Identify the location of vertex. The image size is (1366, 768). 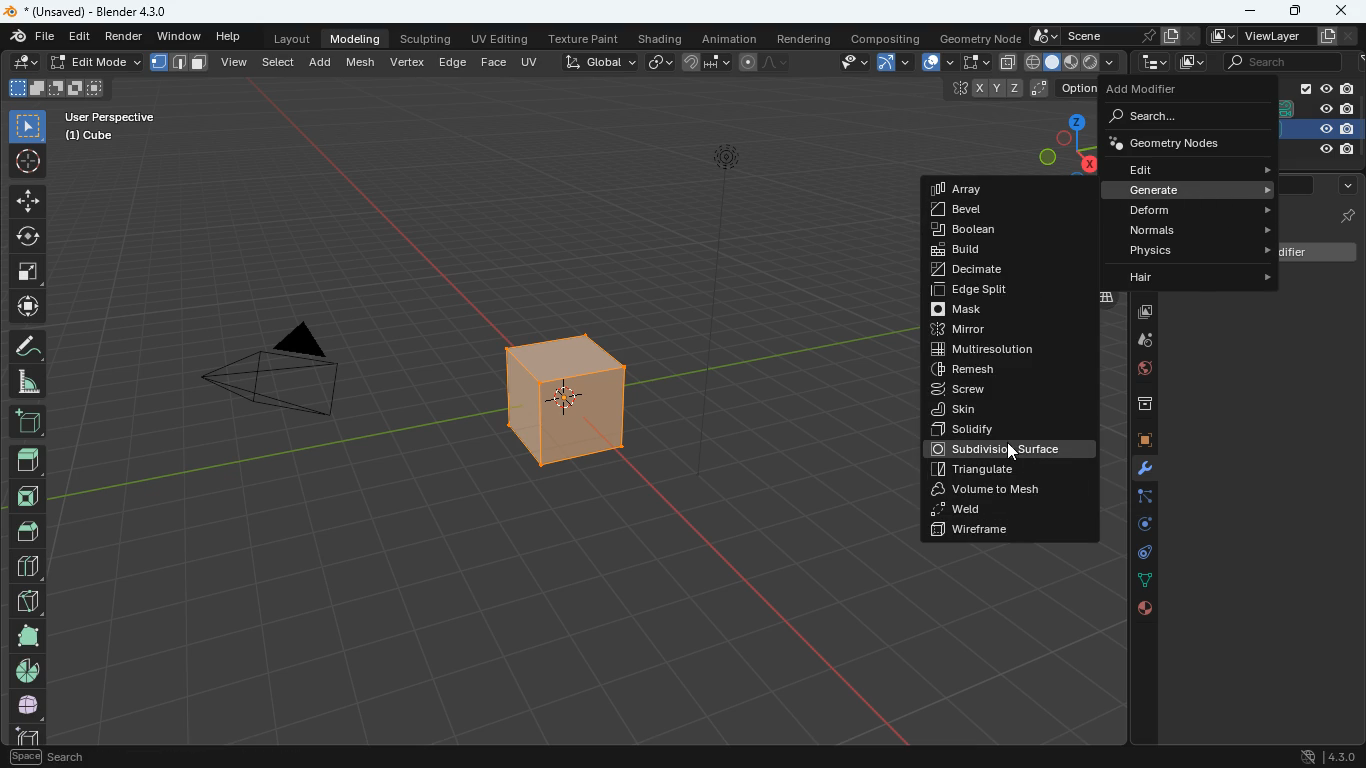
(409, 62).